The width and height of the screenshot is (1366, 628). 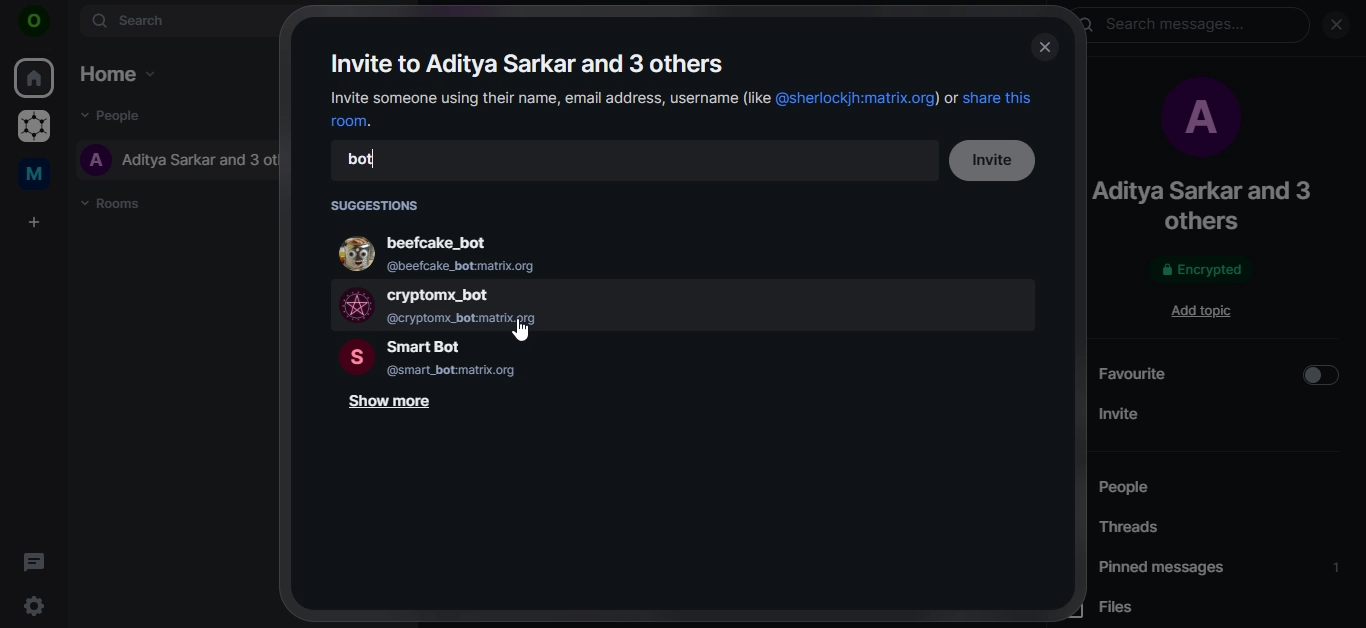 I want to click on smart bot, so click(x=476, y=358).